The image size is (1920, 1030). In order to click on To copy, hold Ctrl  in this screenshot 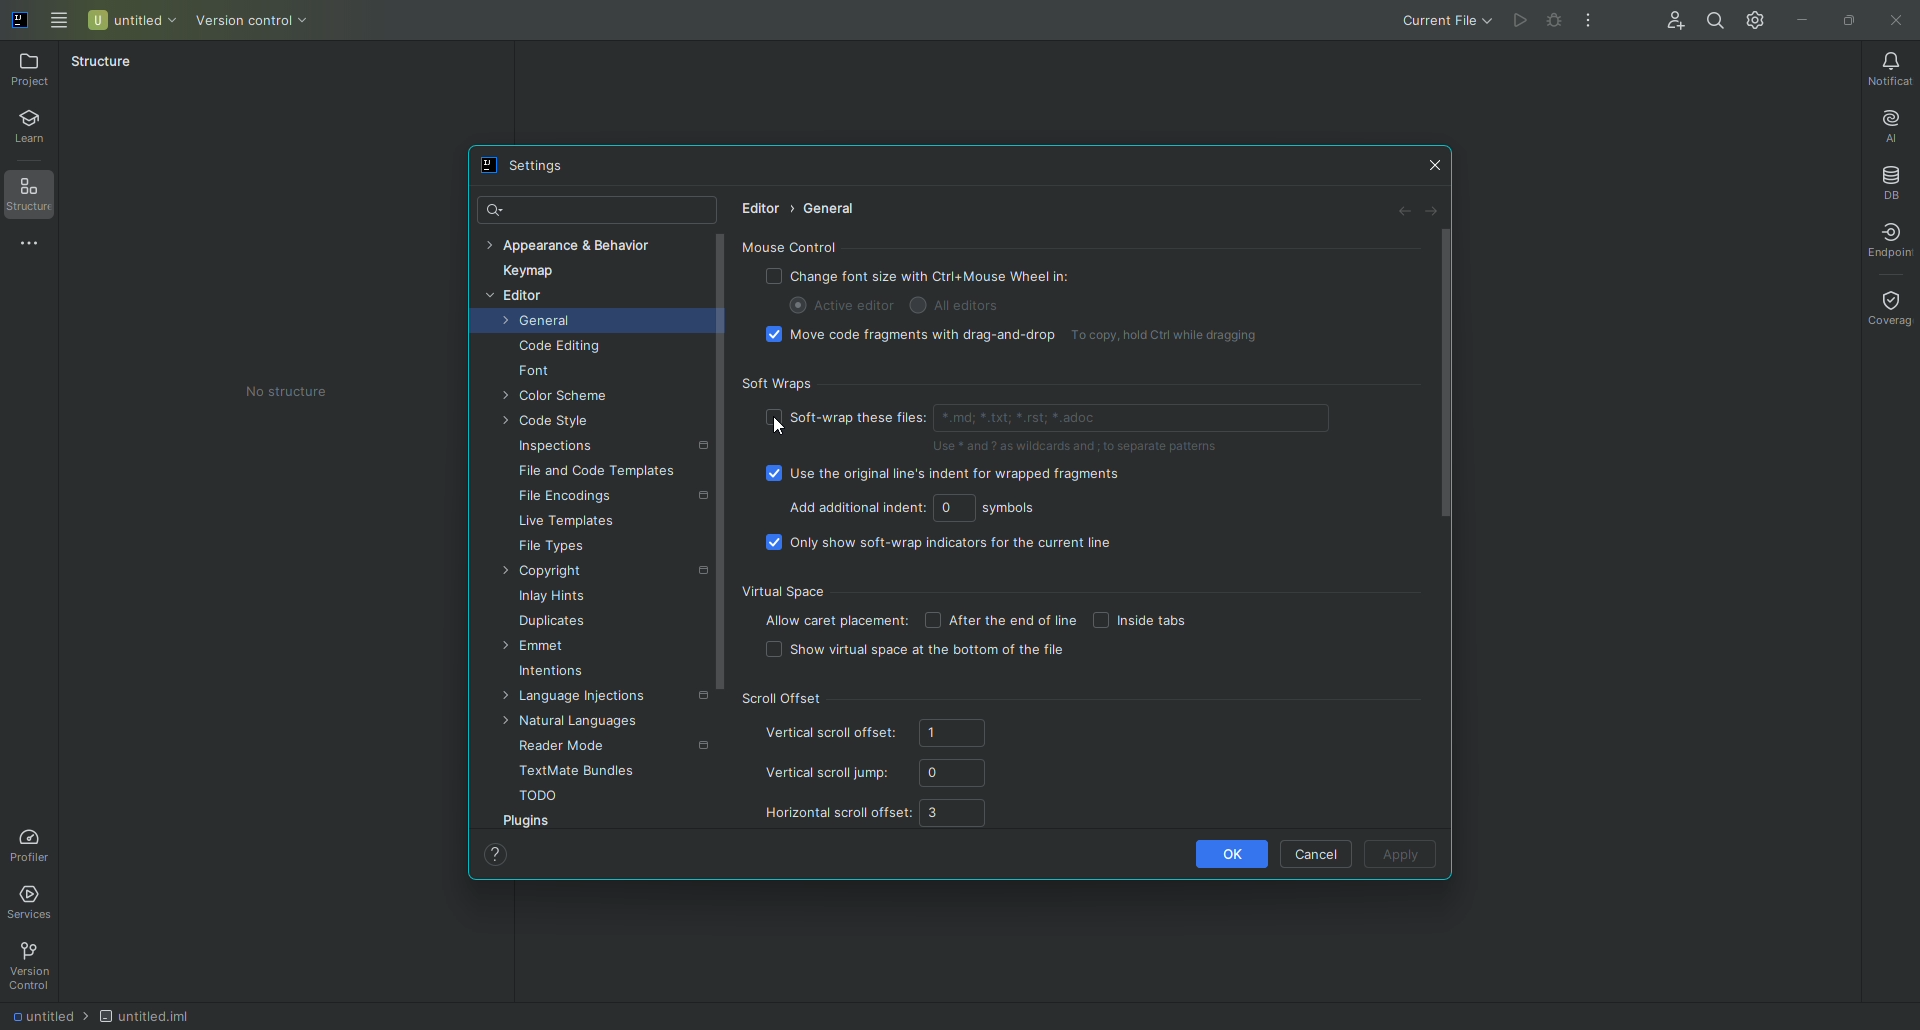, I will do `click(1176, 337)`.